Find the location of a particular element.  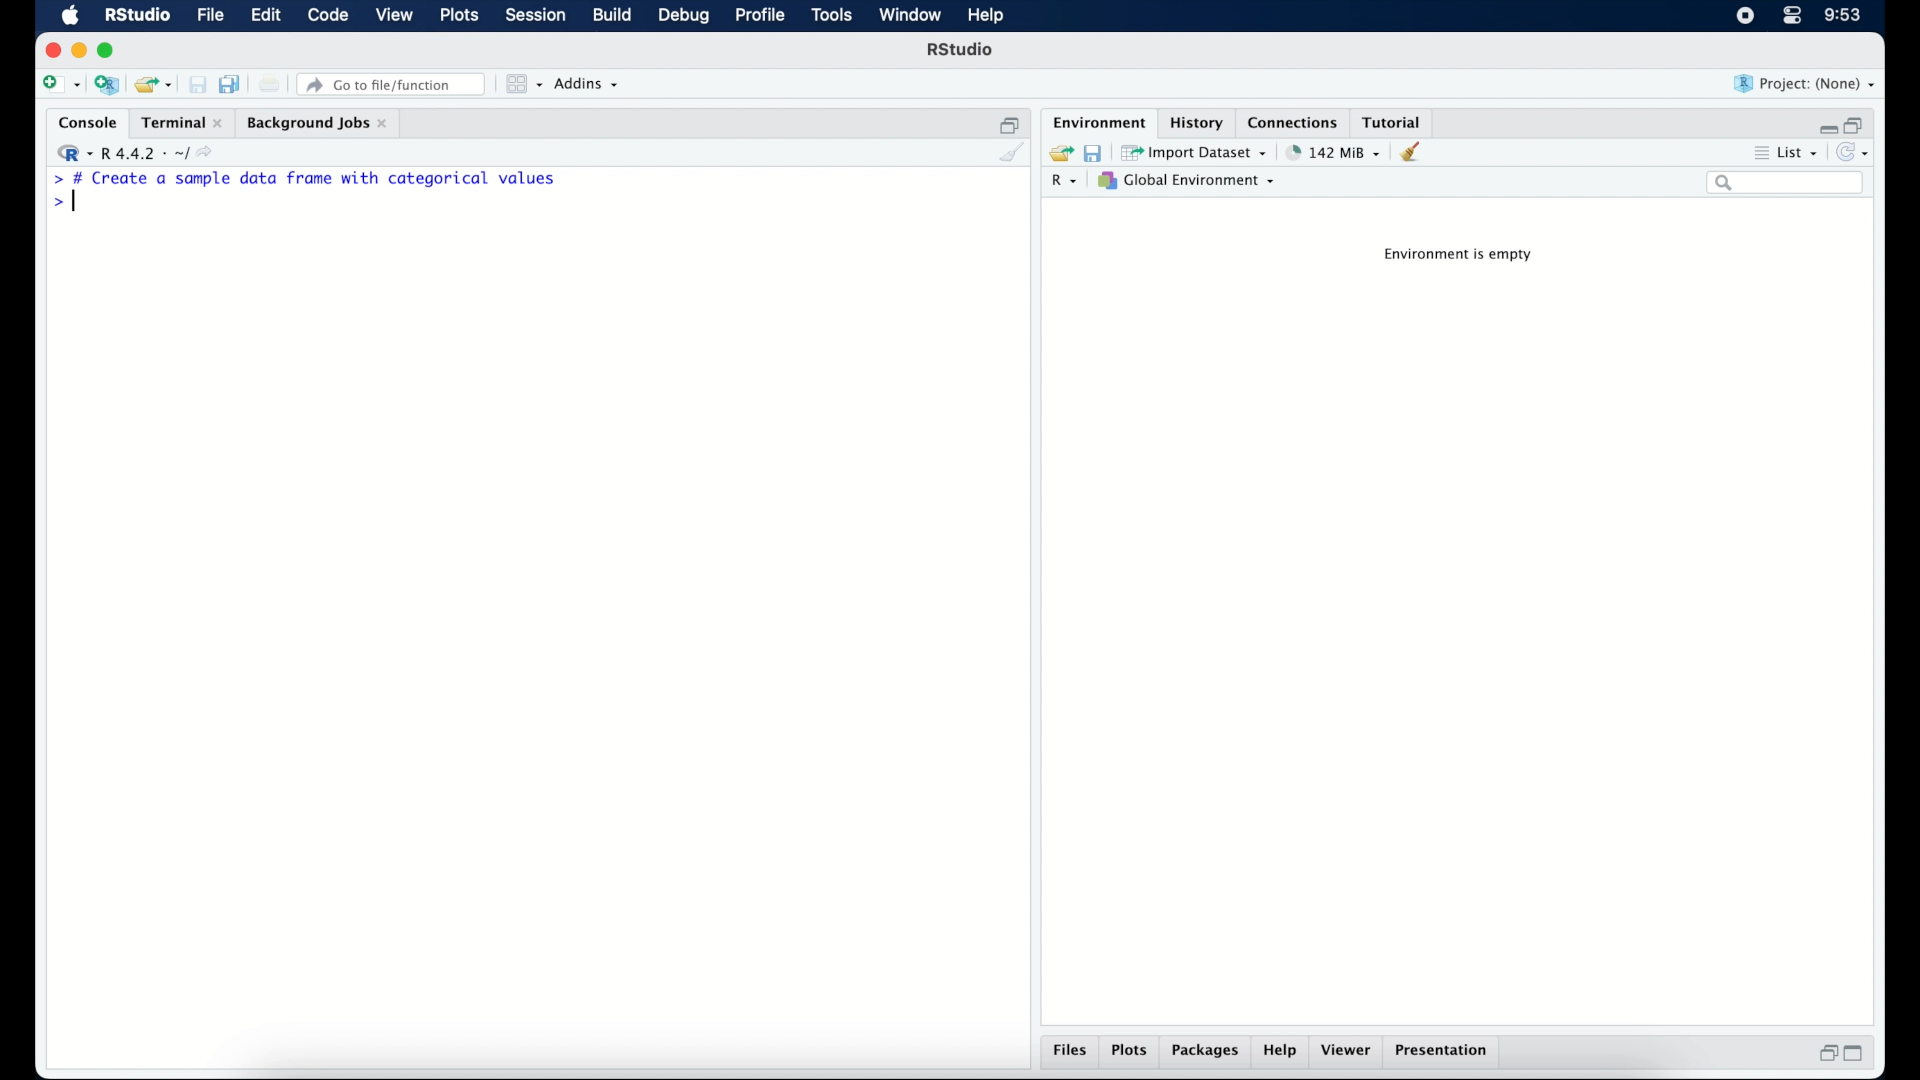

environment is empty is located at coordinates (1462, 257).